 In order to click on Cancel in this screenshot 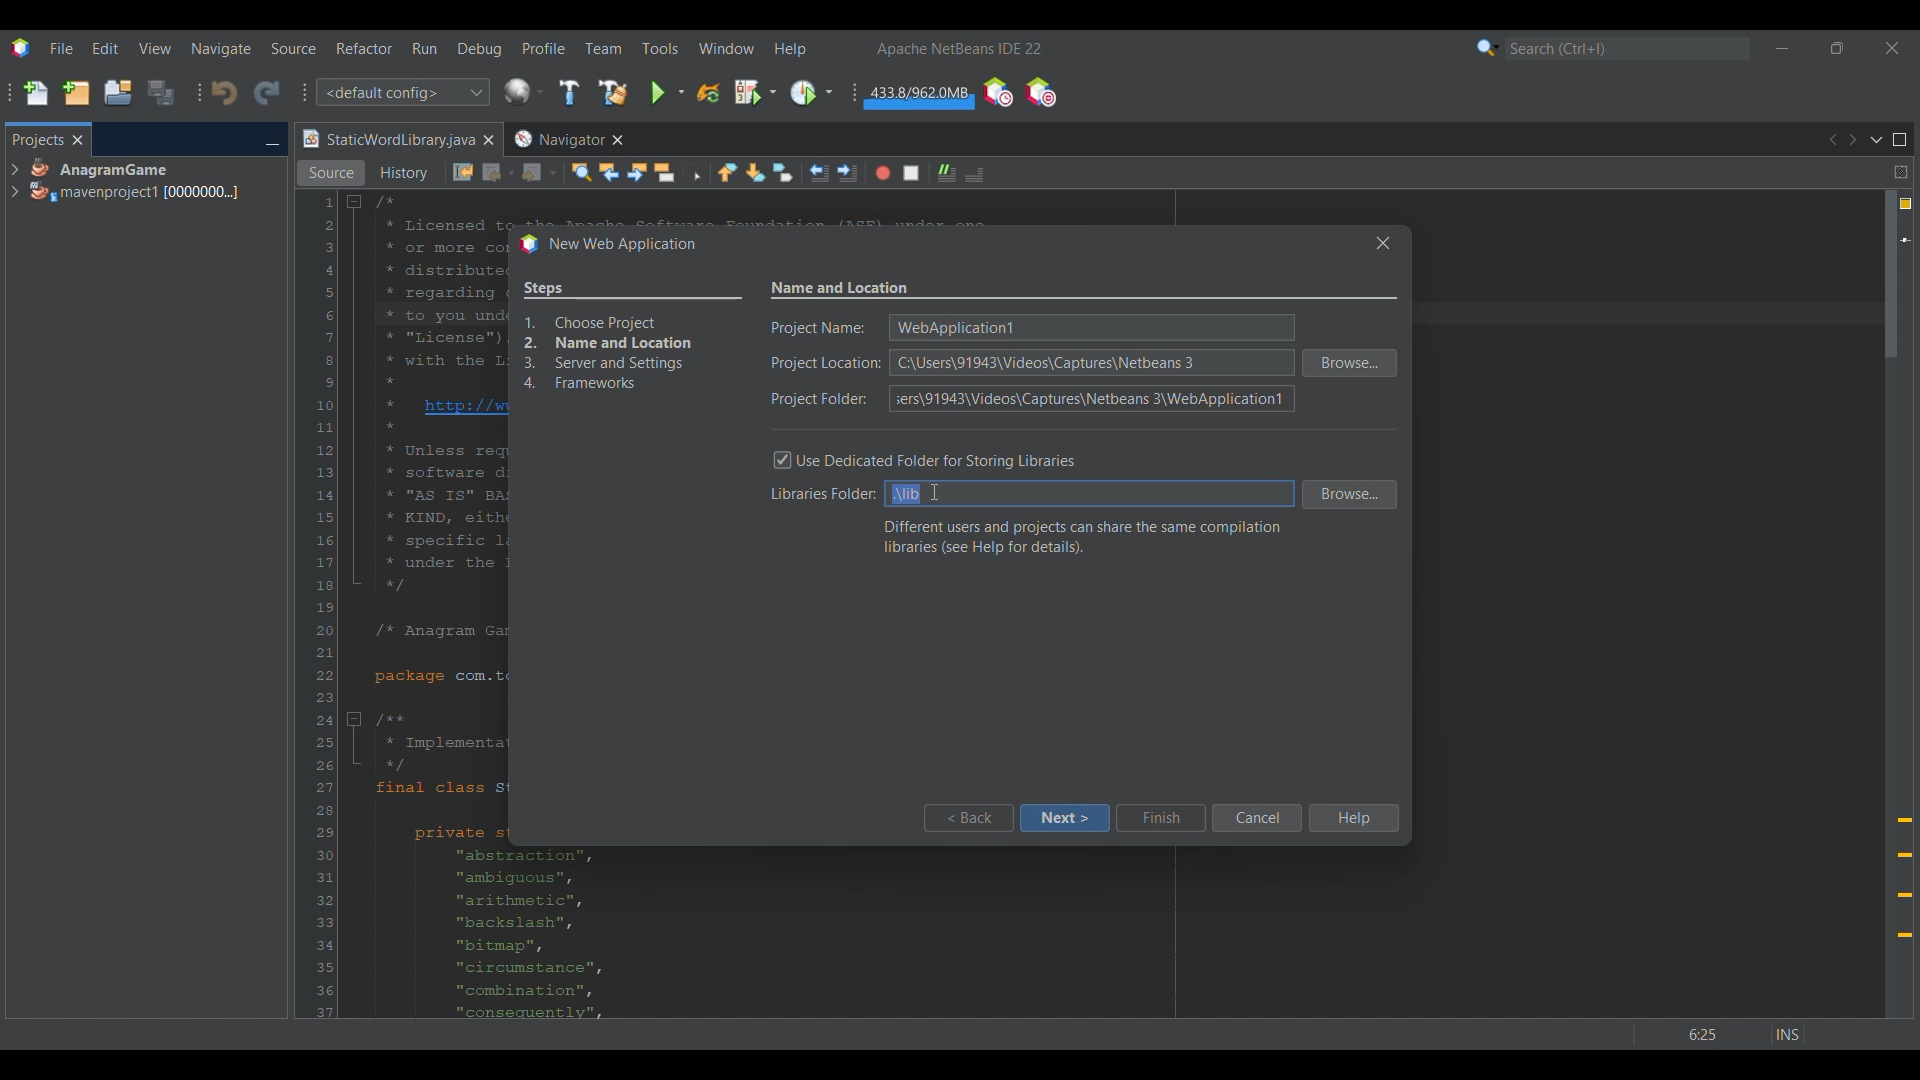, I will do `click(1256, 818)`.